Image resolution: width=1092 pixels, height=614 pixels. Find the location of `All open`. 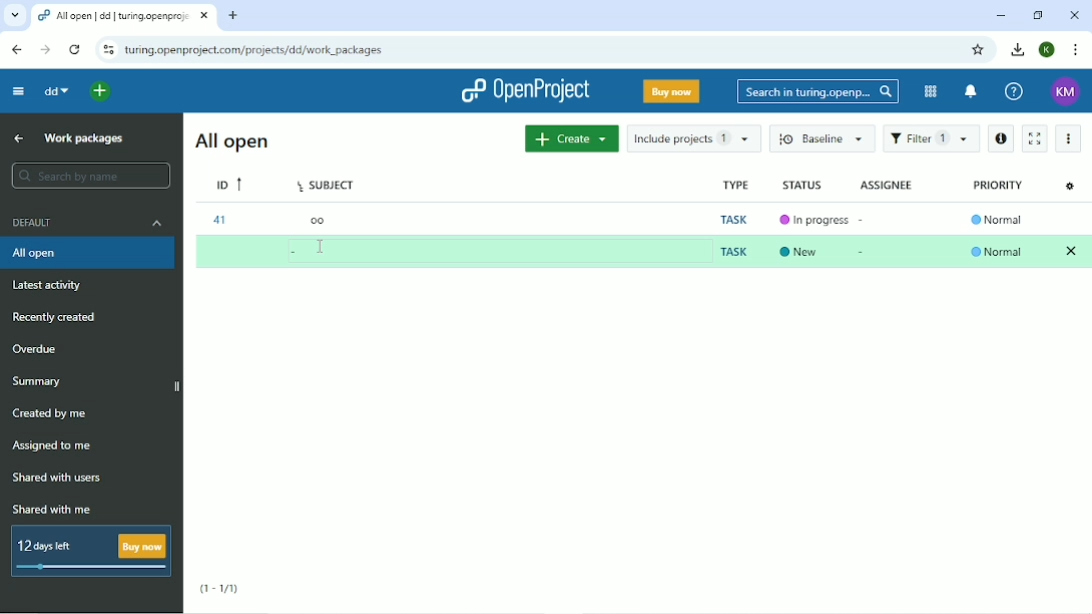

All open is located at coordinates (89, 254).